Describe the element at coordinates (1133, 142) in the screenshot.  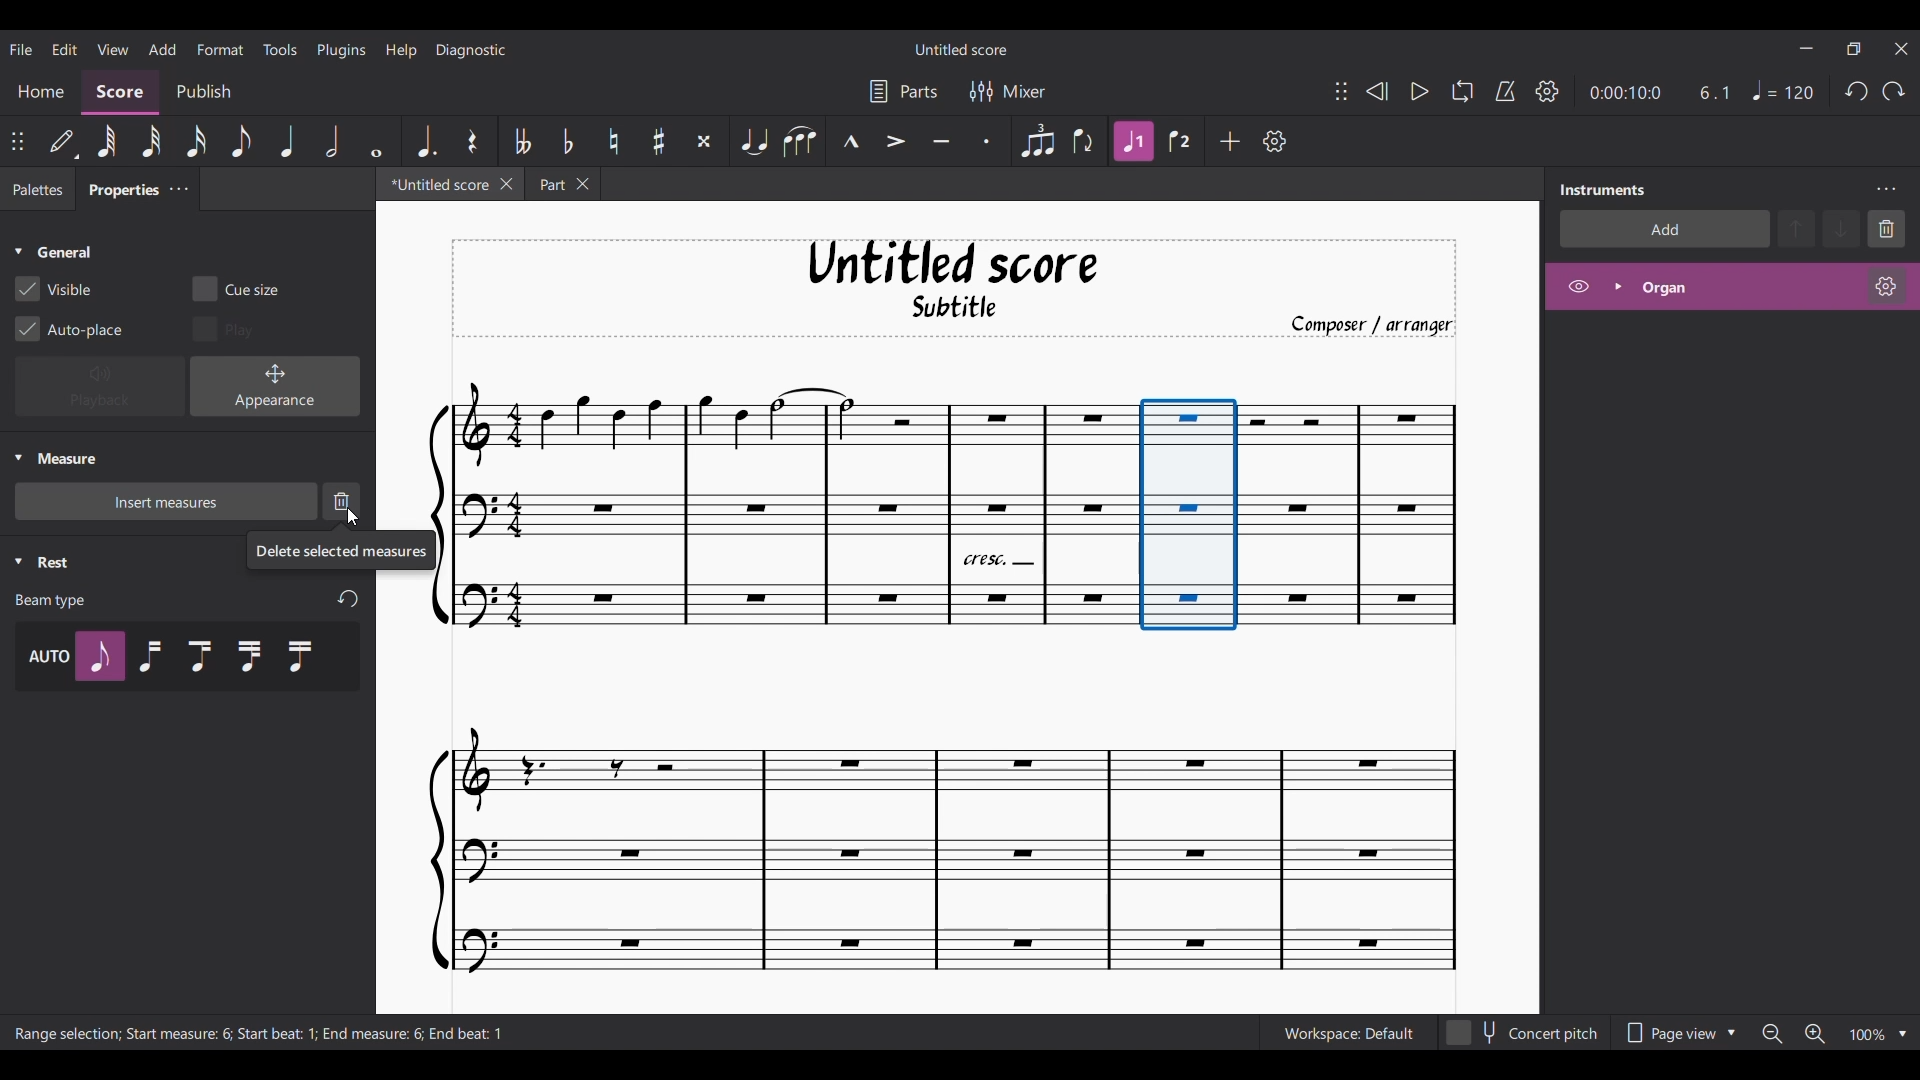
I see `Highlighted after measure selection` at that location.